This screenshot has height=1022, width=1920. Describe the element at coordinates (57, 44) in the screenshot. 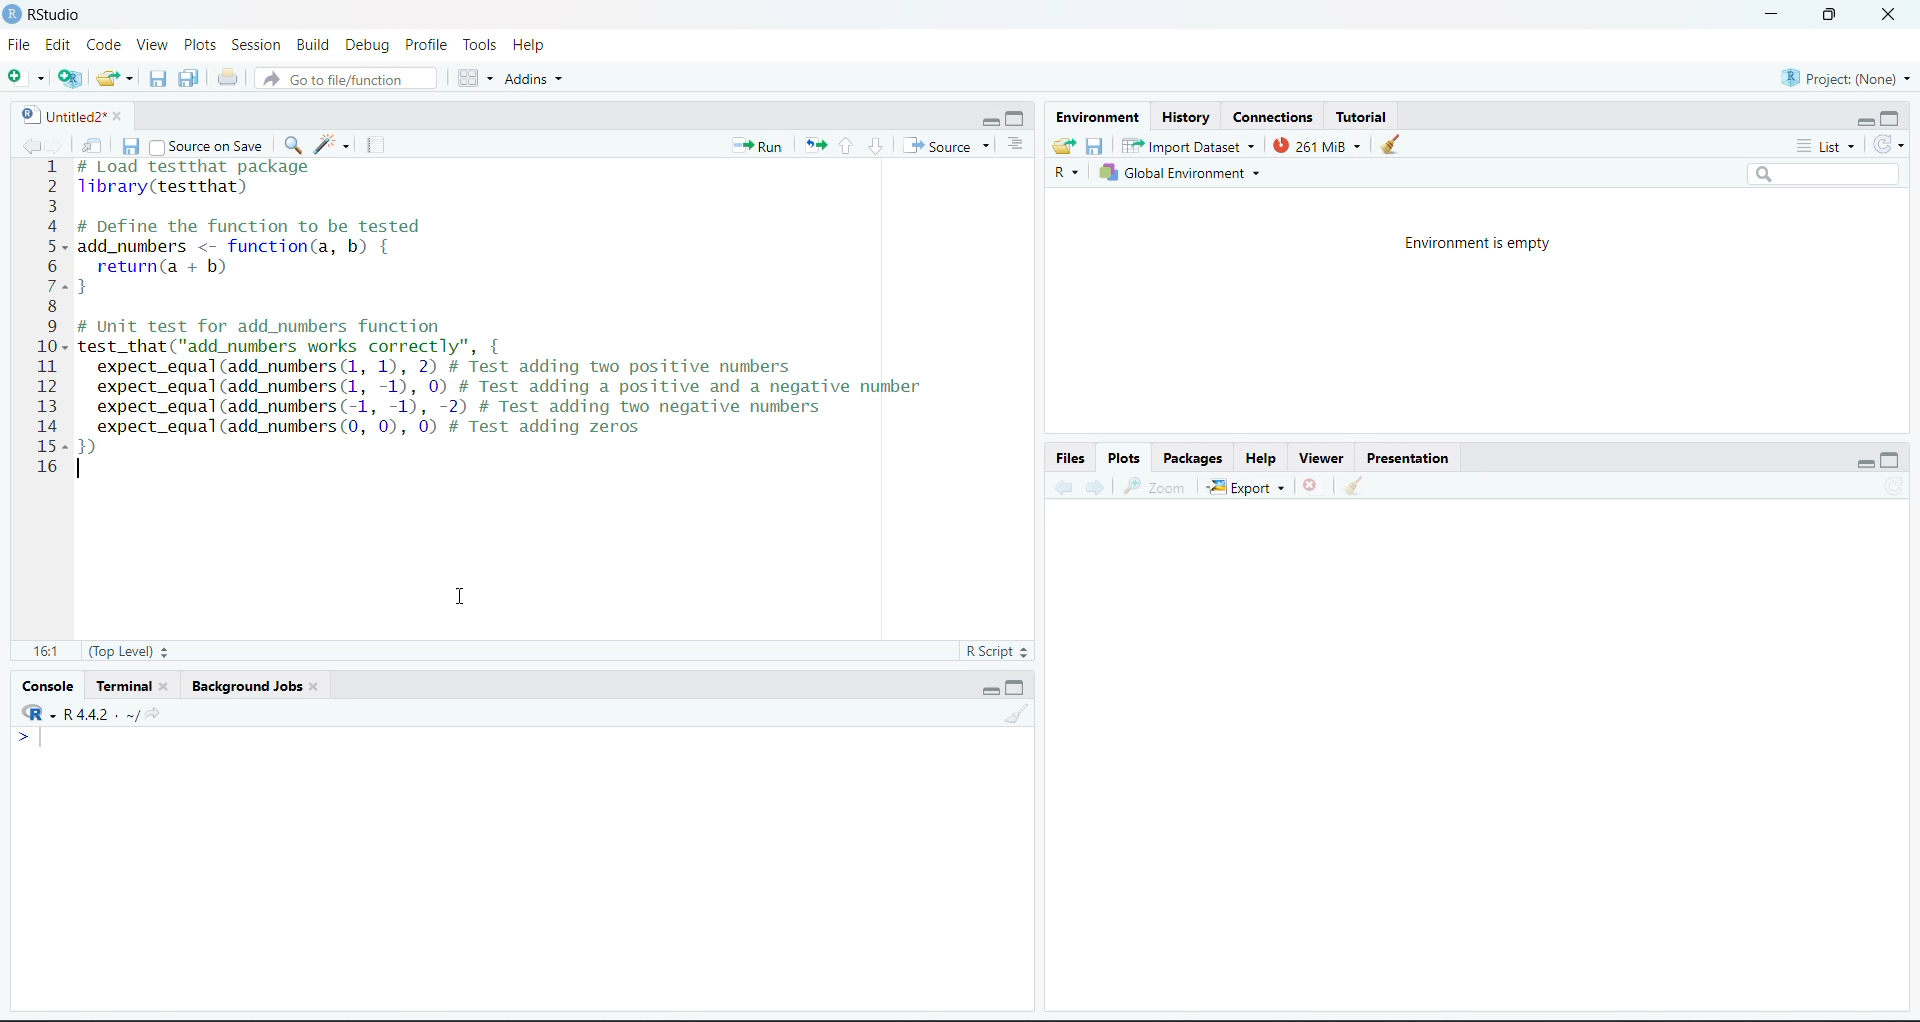

I see `Edit` at that location.